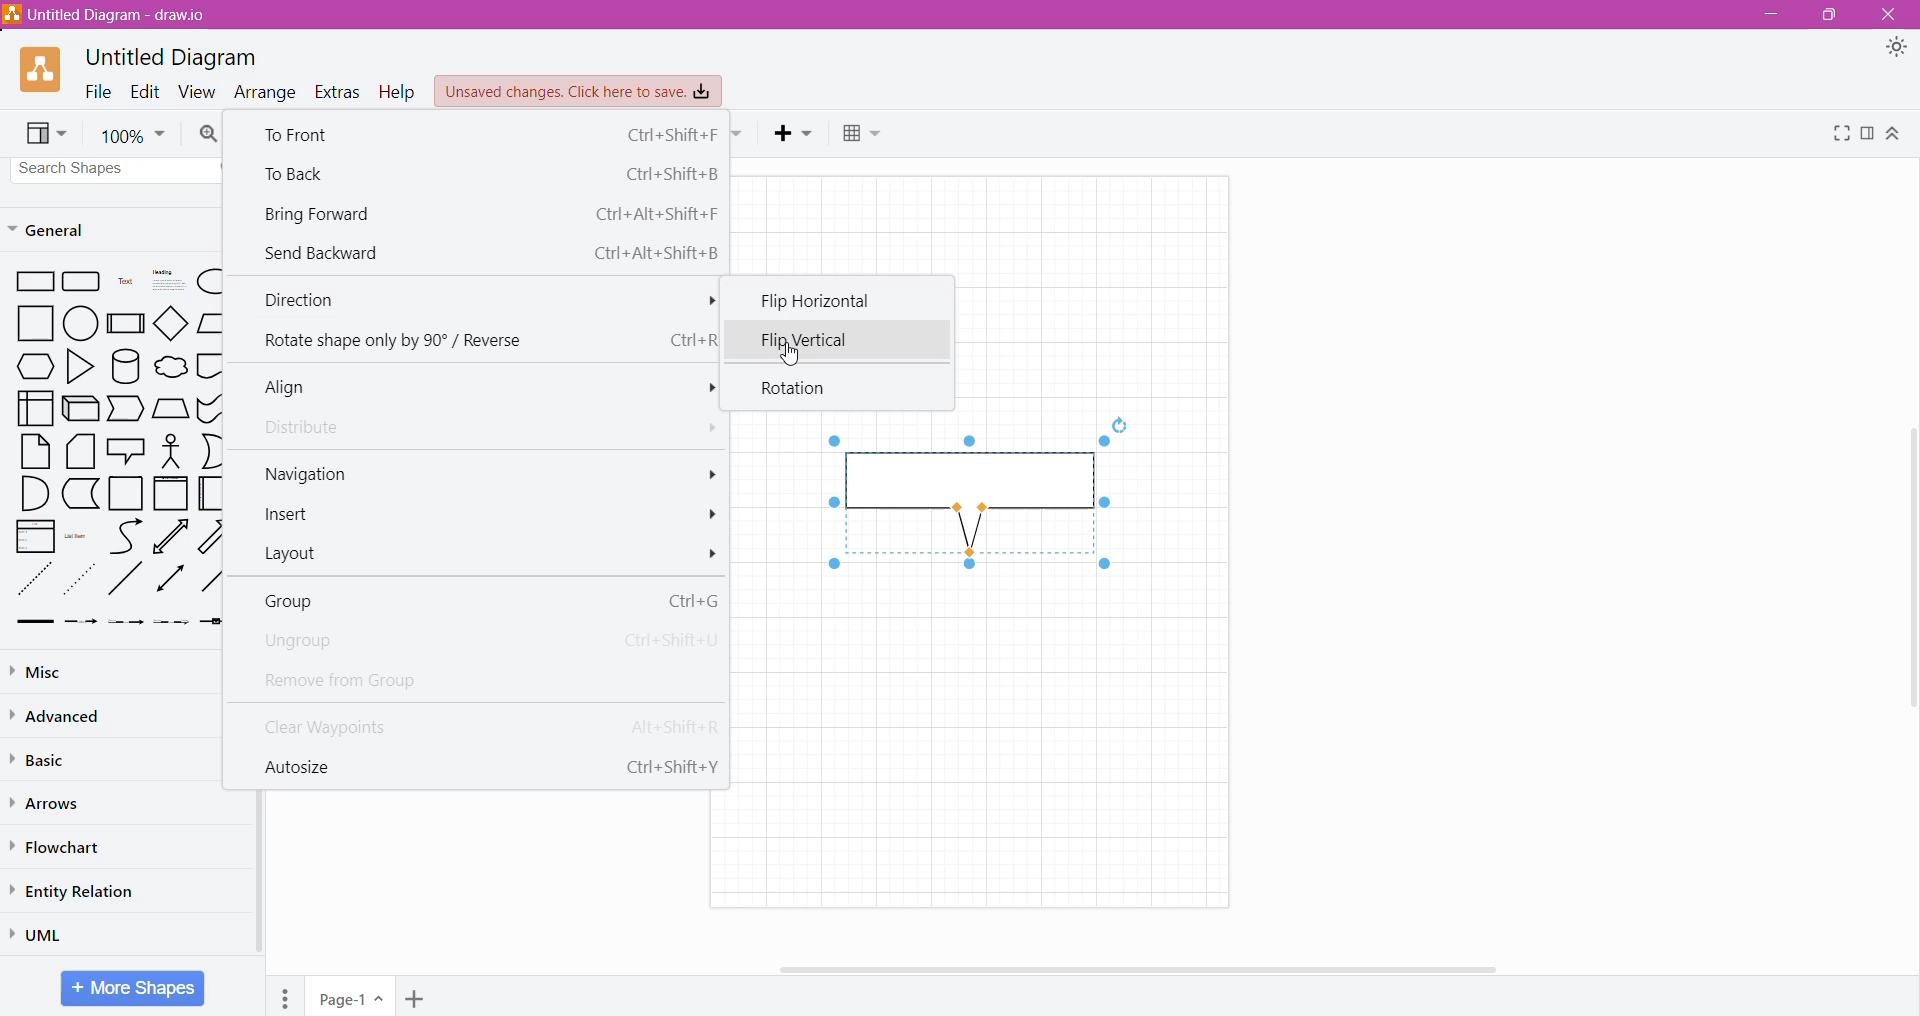 This screenshot has width=1920, height=1016. What do you see at coordinates (210, 323) in the screenshot?
I see `Parallelogram` at bounding box center [210, 323].